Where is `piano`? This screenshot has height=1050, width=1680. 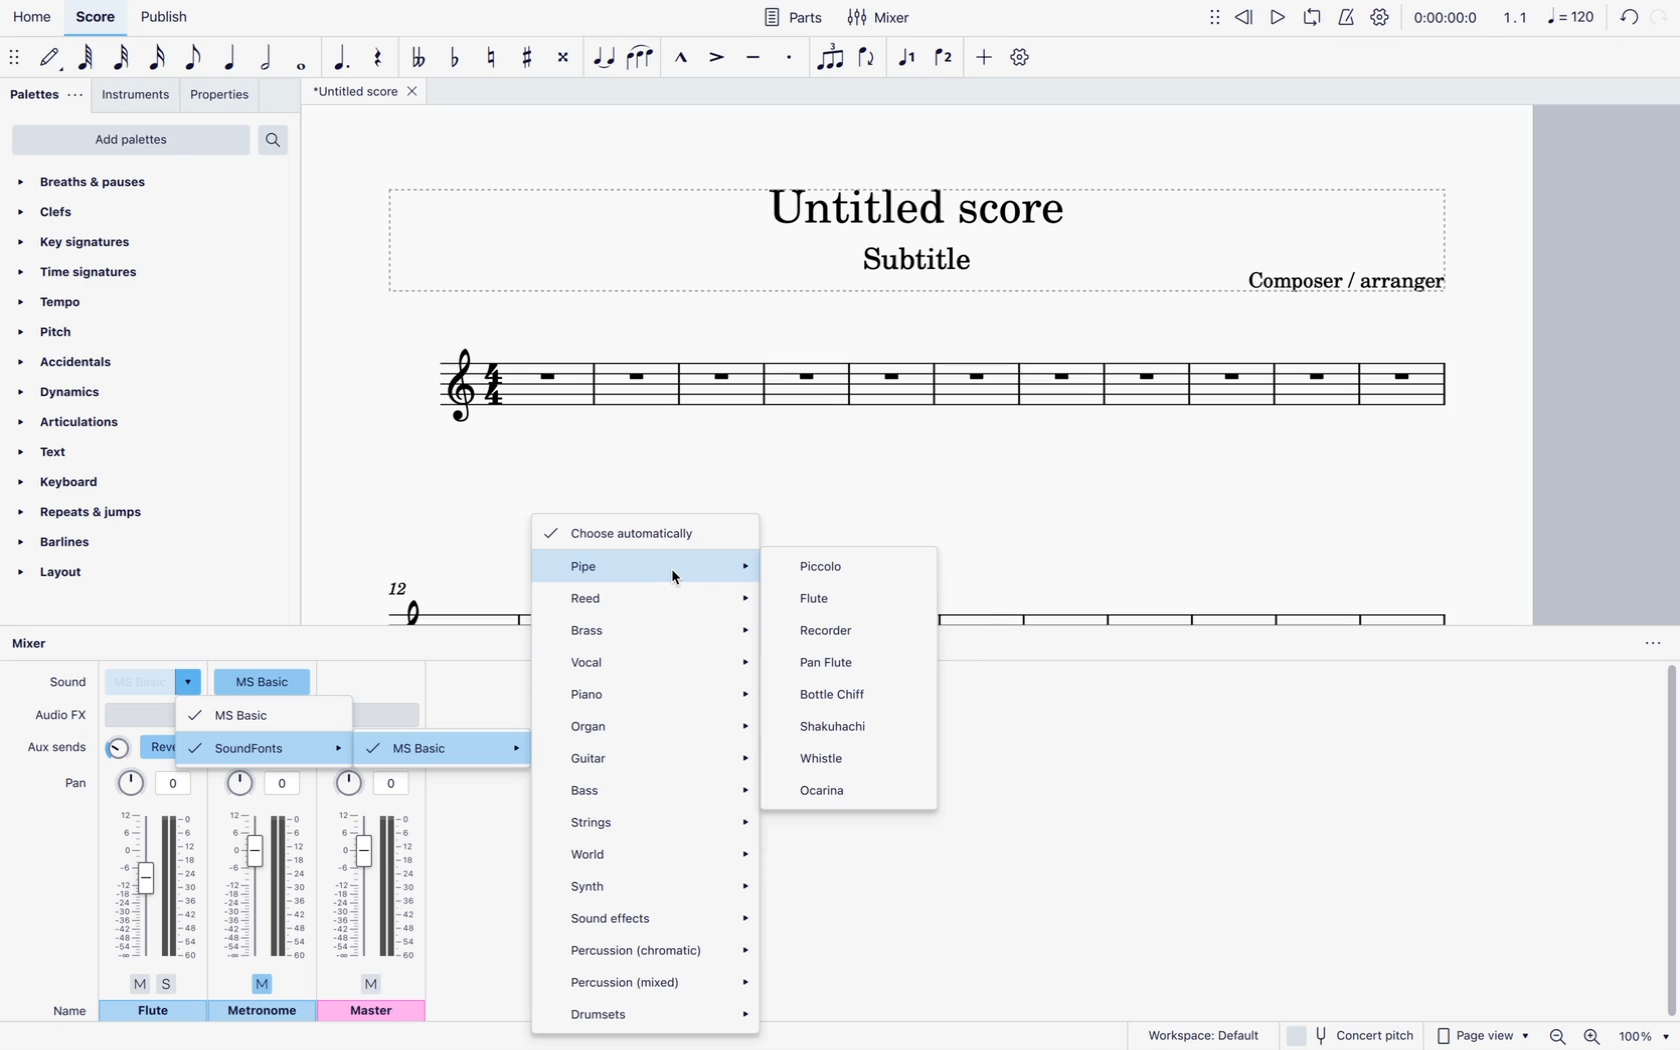
piano is located at coordinates (660, 695).